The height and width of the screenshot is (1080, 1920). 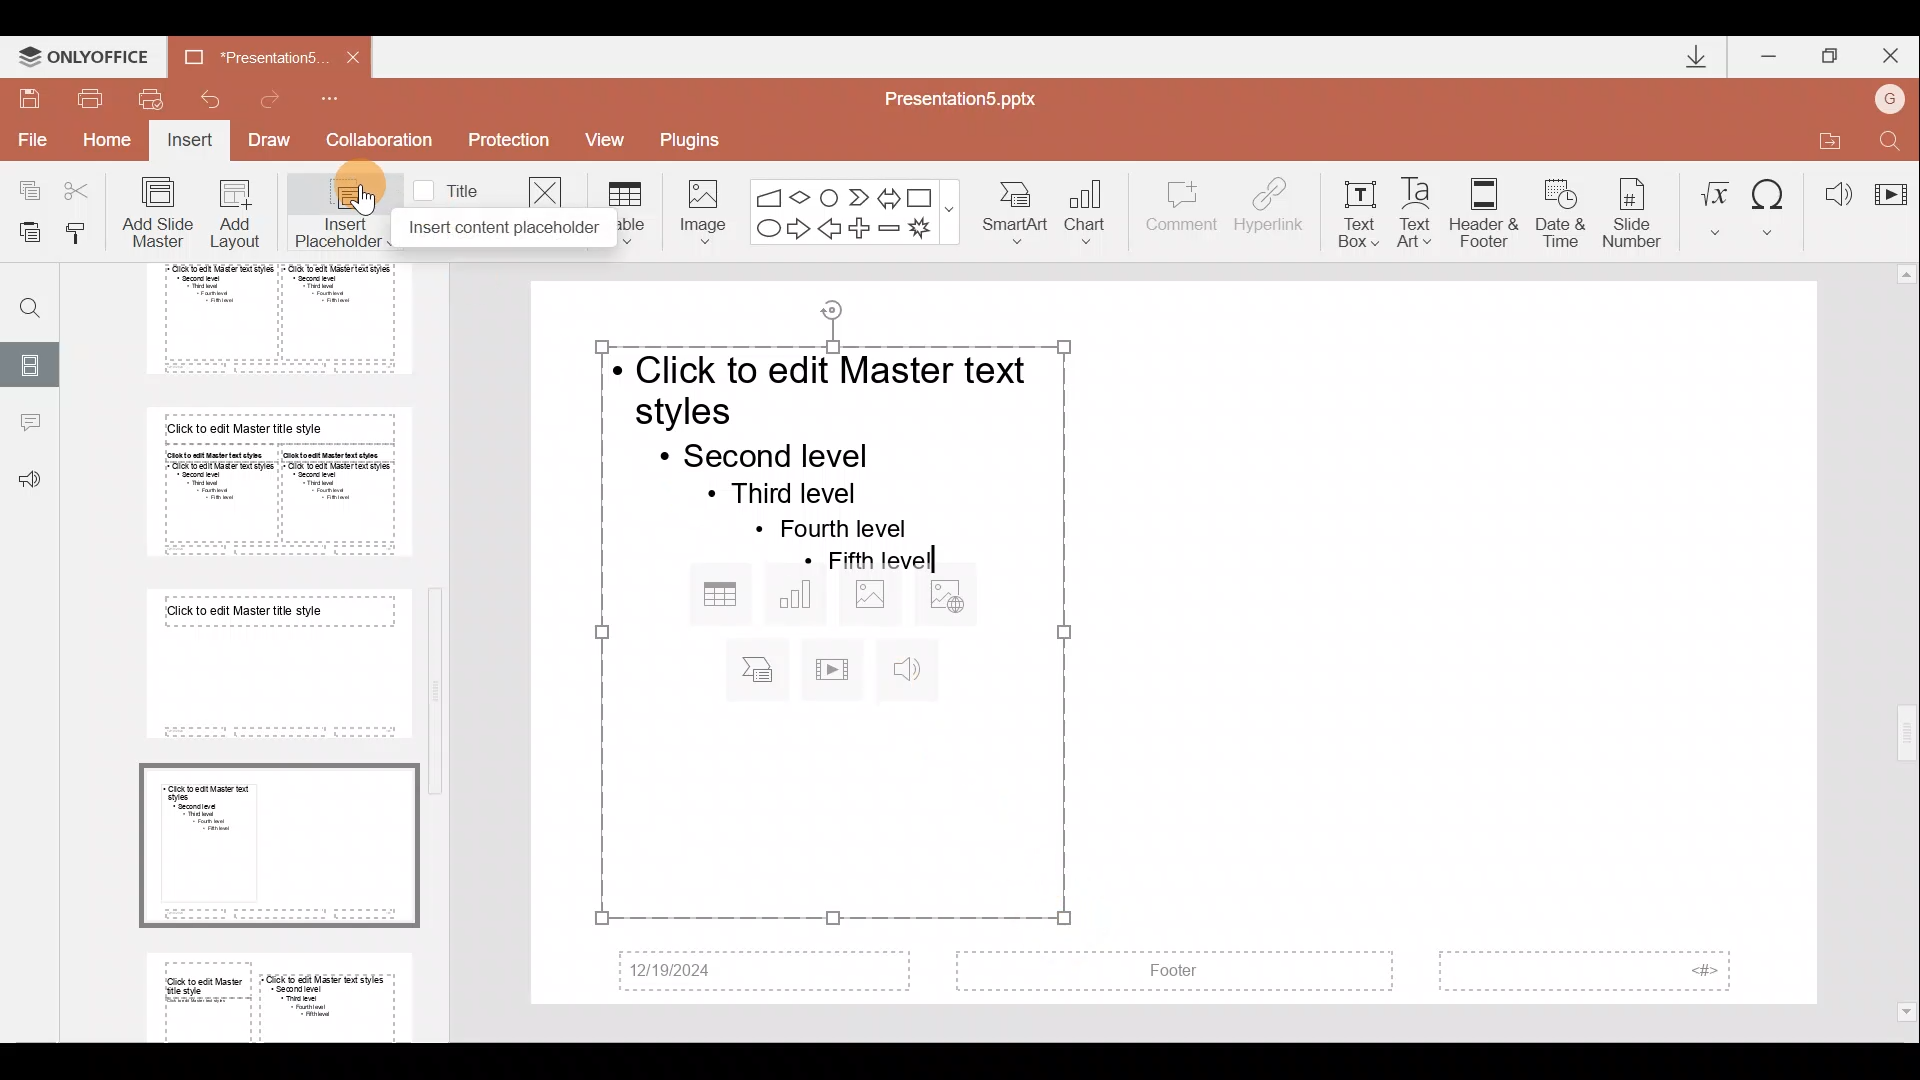 What do you see at coordinates (1892, 137) in the screenshot?
I see `Find` at bounding box center [1892, 137].